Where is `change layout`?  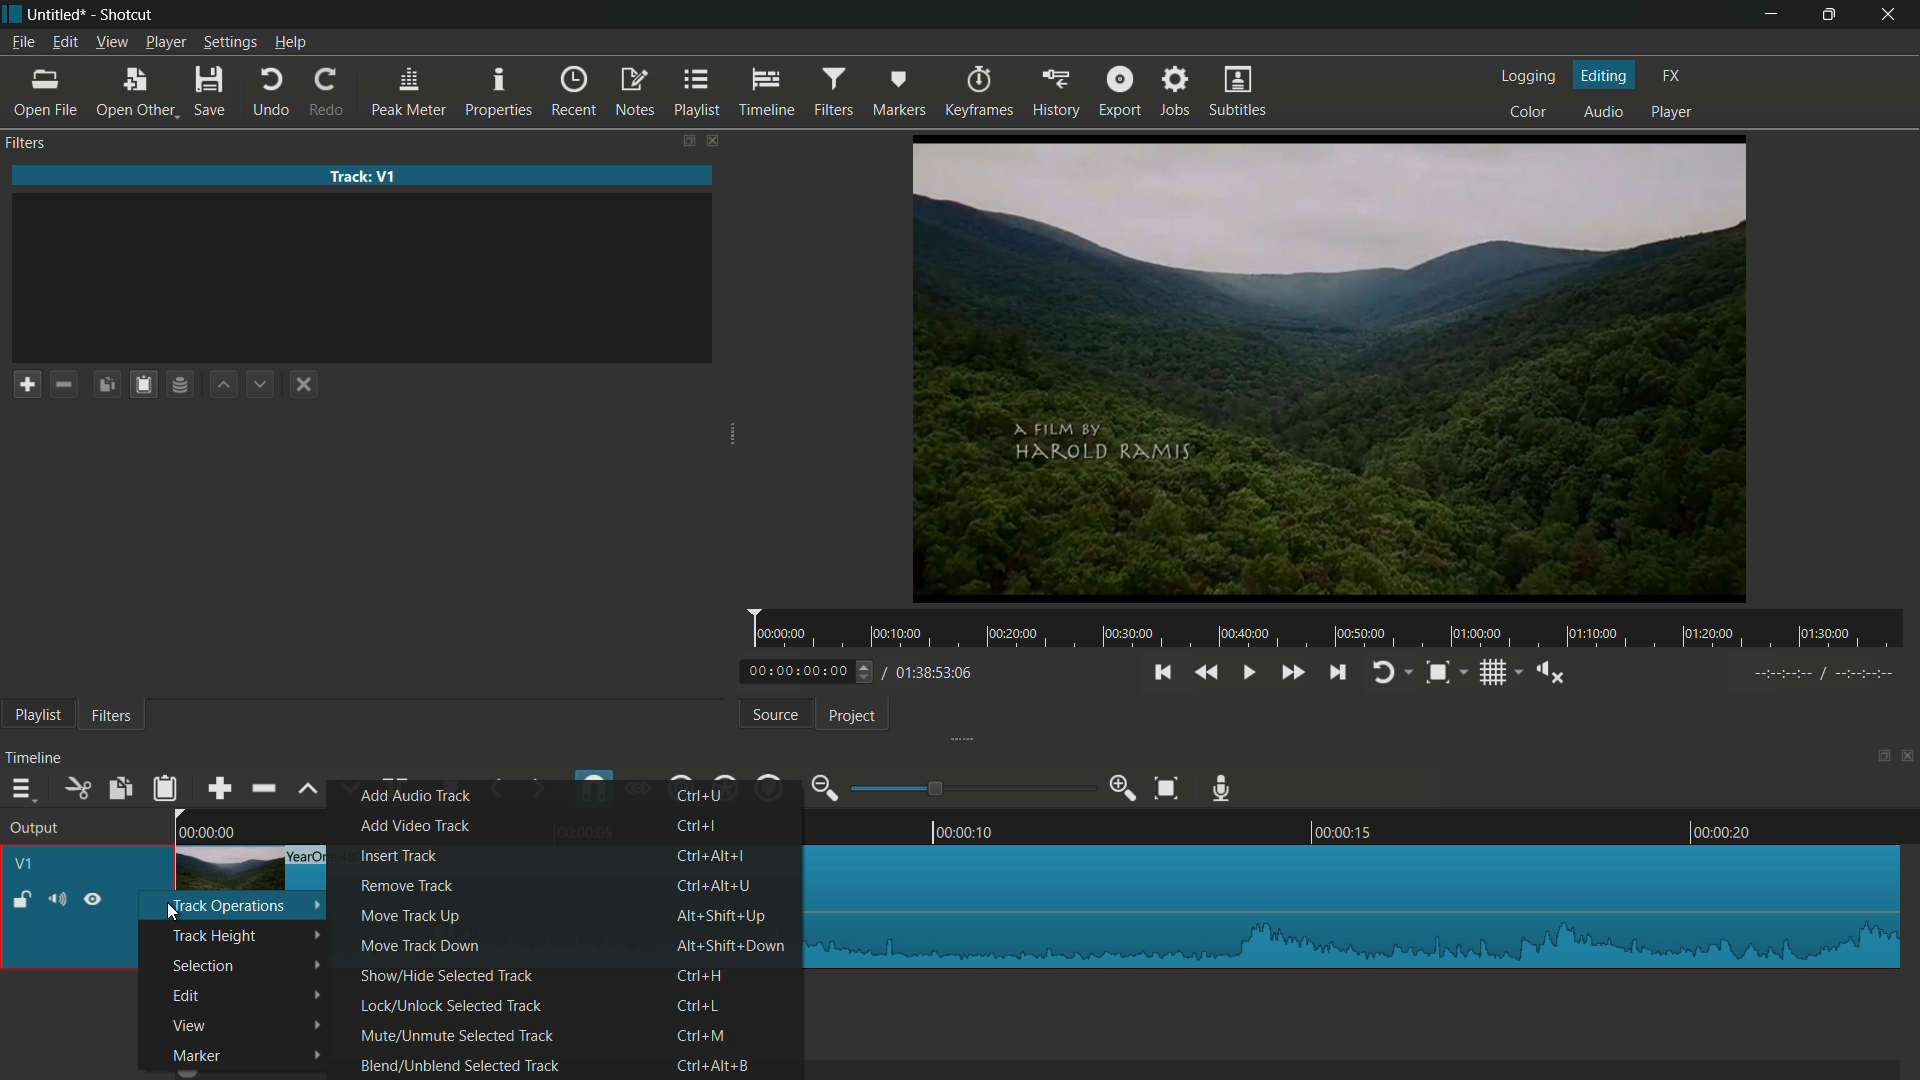
change layout is located at coordinates (687, 140).